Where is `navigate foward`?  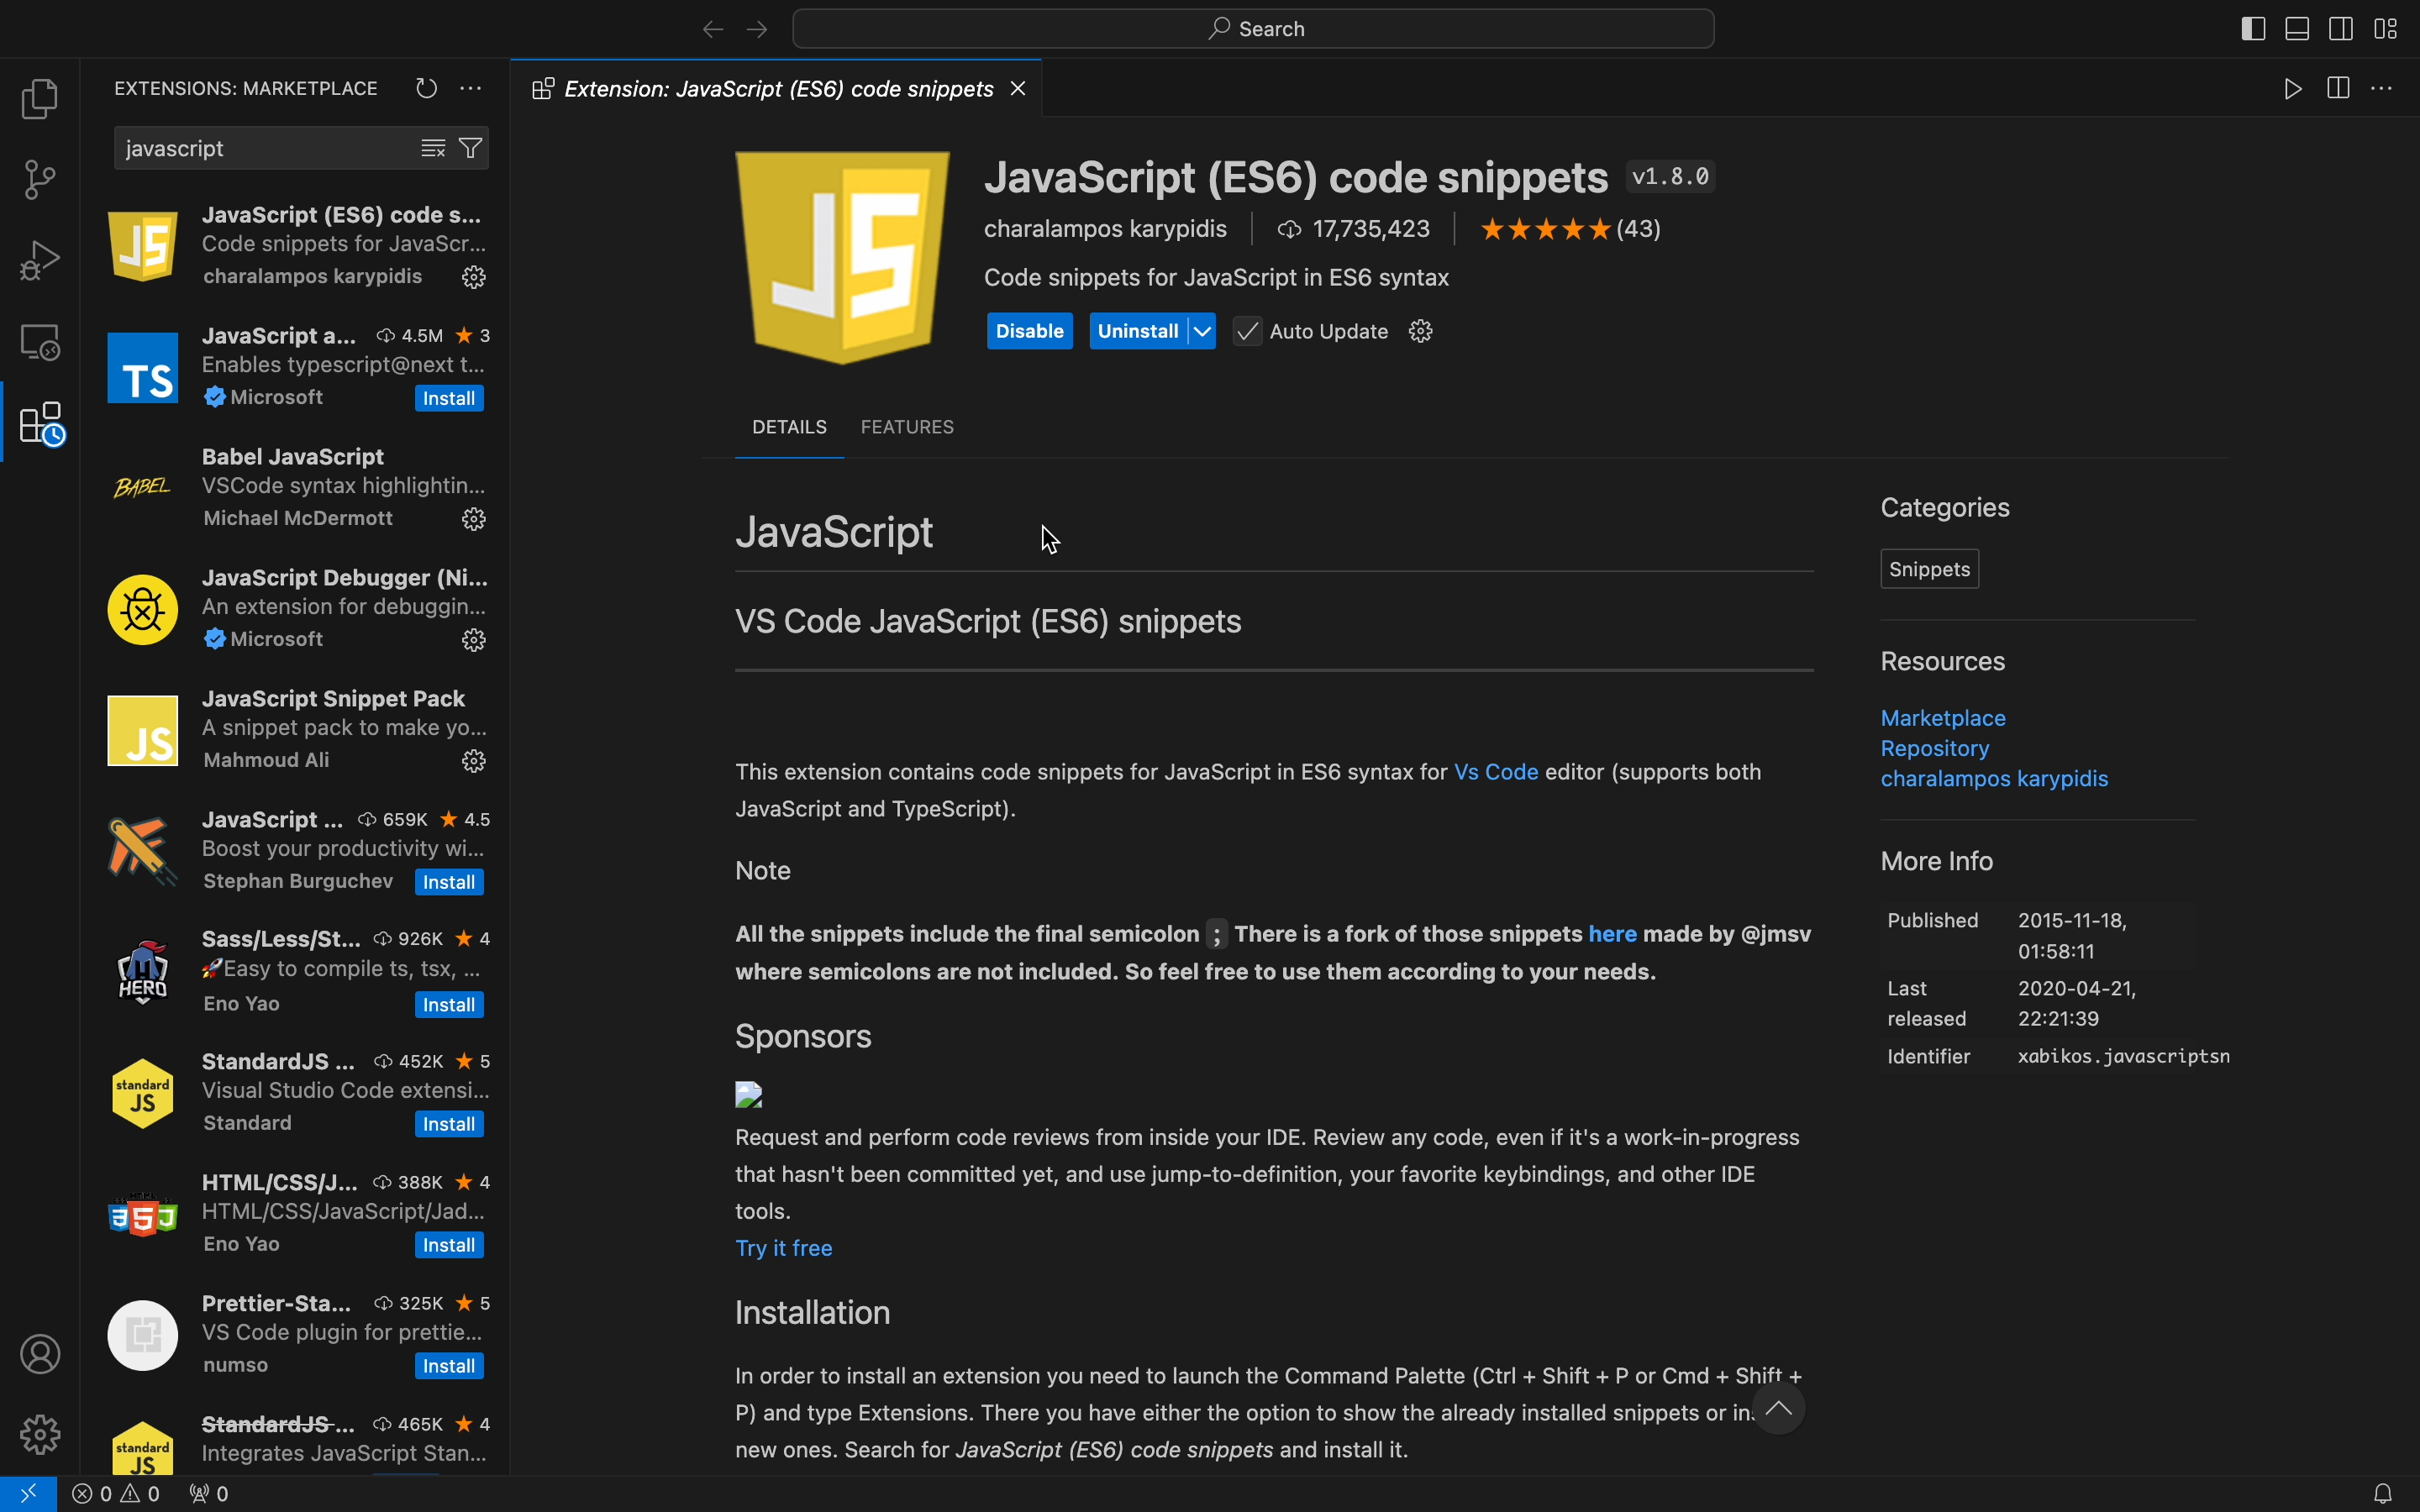 navigate foward is located at coordinates (753, 30).